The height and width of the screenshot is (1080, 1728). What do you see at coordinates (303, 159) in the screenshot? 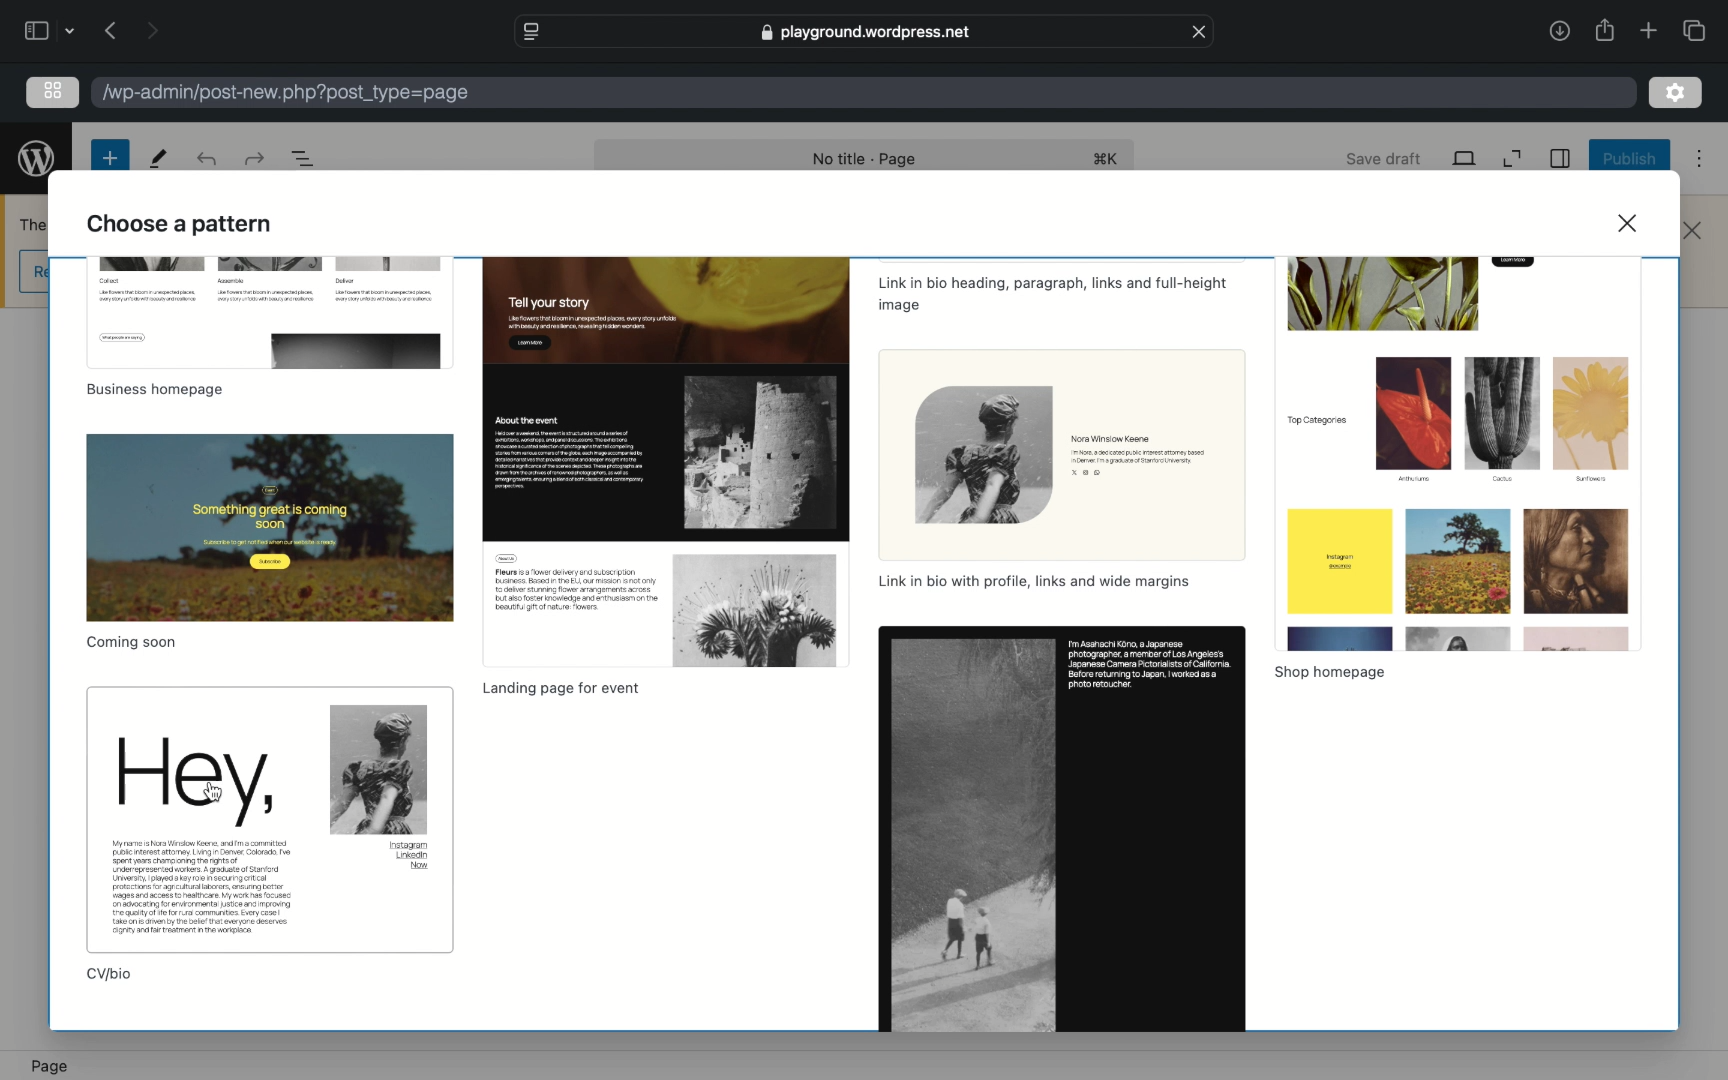
I see `document overview` at bounding box center [303, 159].